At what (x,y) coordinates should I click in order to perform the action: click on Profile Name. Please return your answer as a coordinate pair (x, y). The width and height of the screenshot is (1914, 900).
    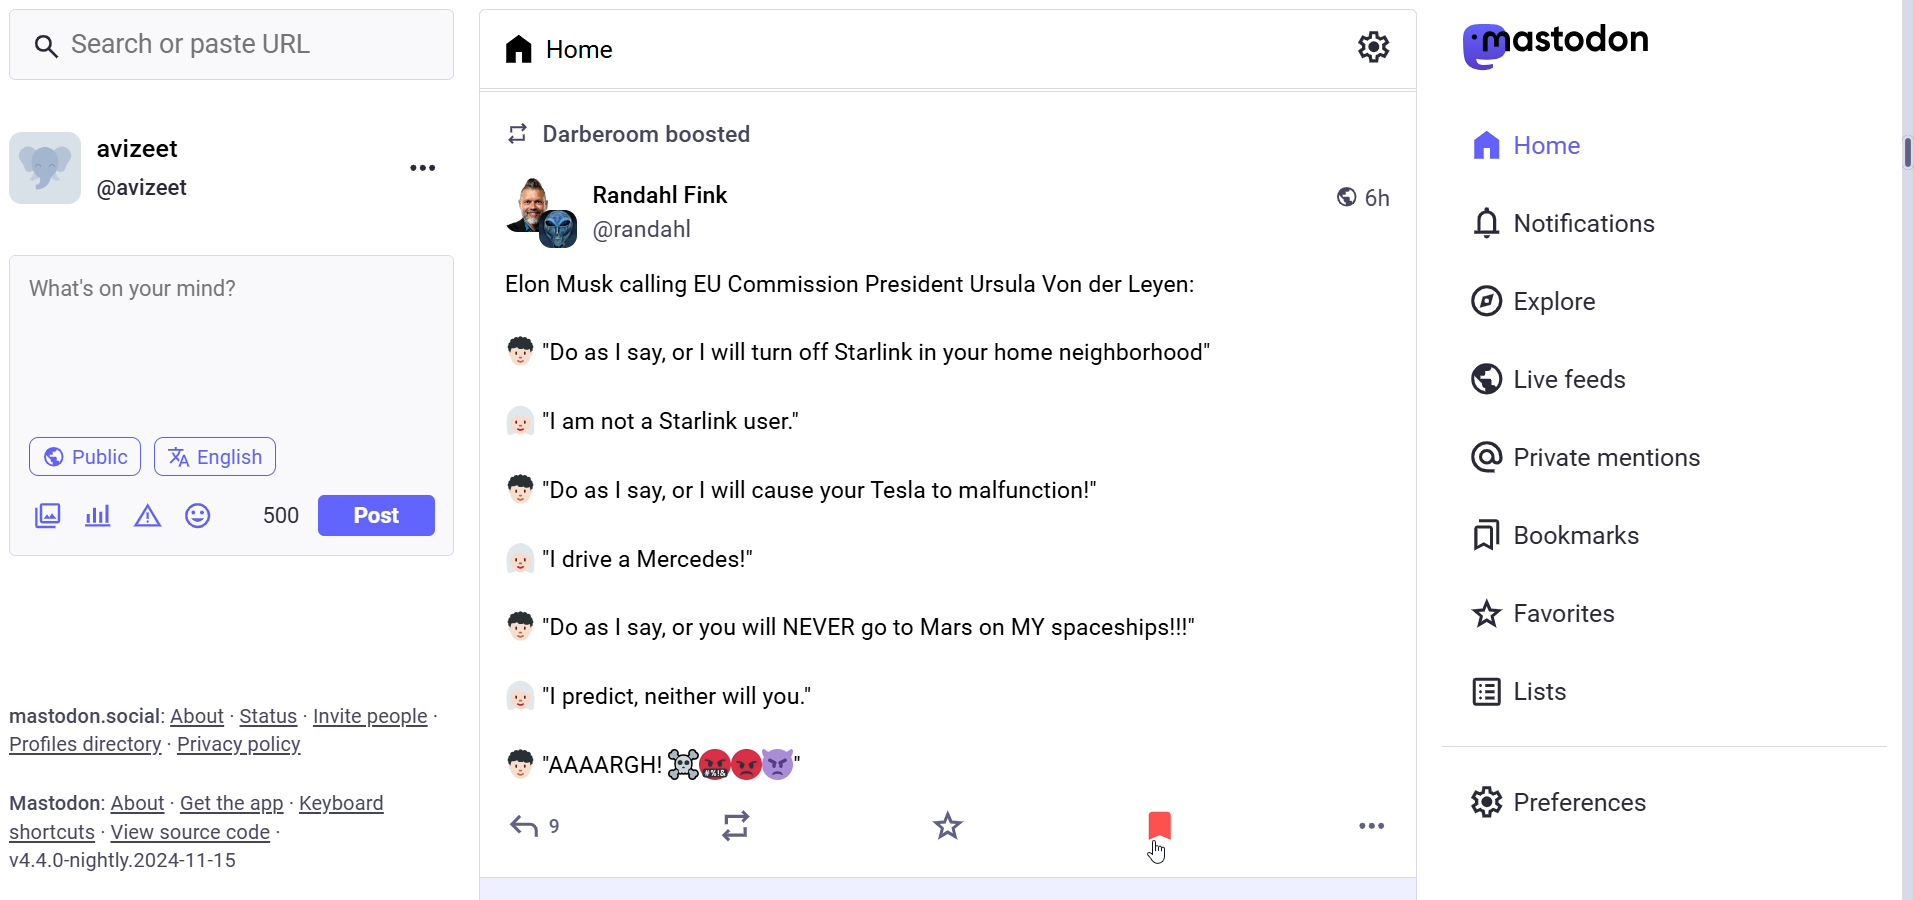
    Looking at the image, I should click on (137, 147).